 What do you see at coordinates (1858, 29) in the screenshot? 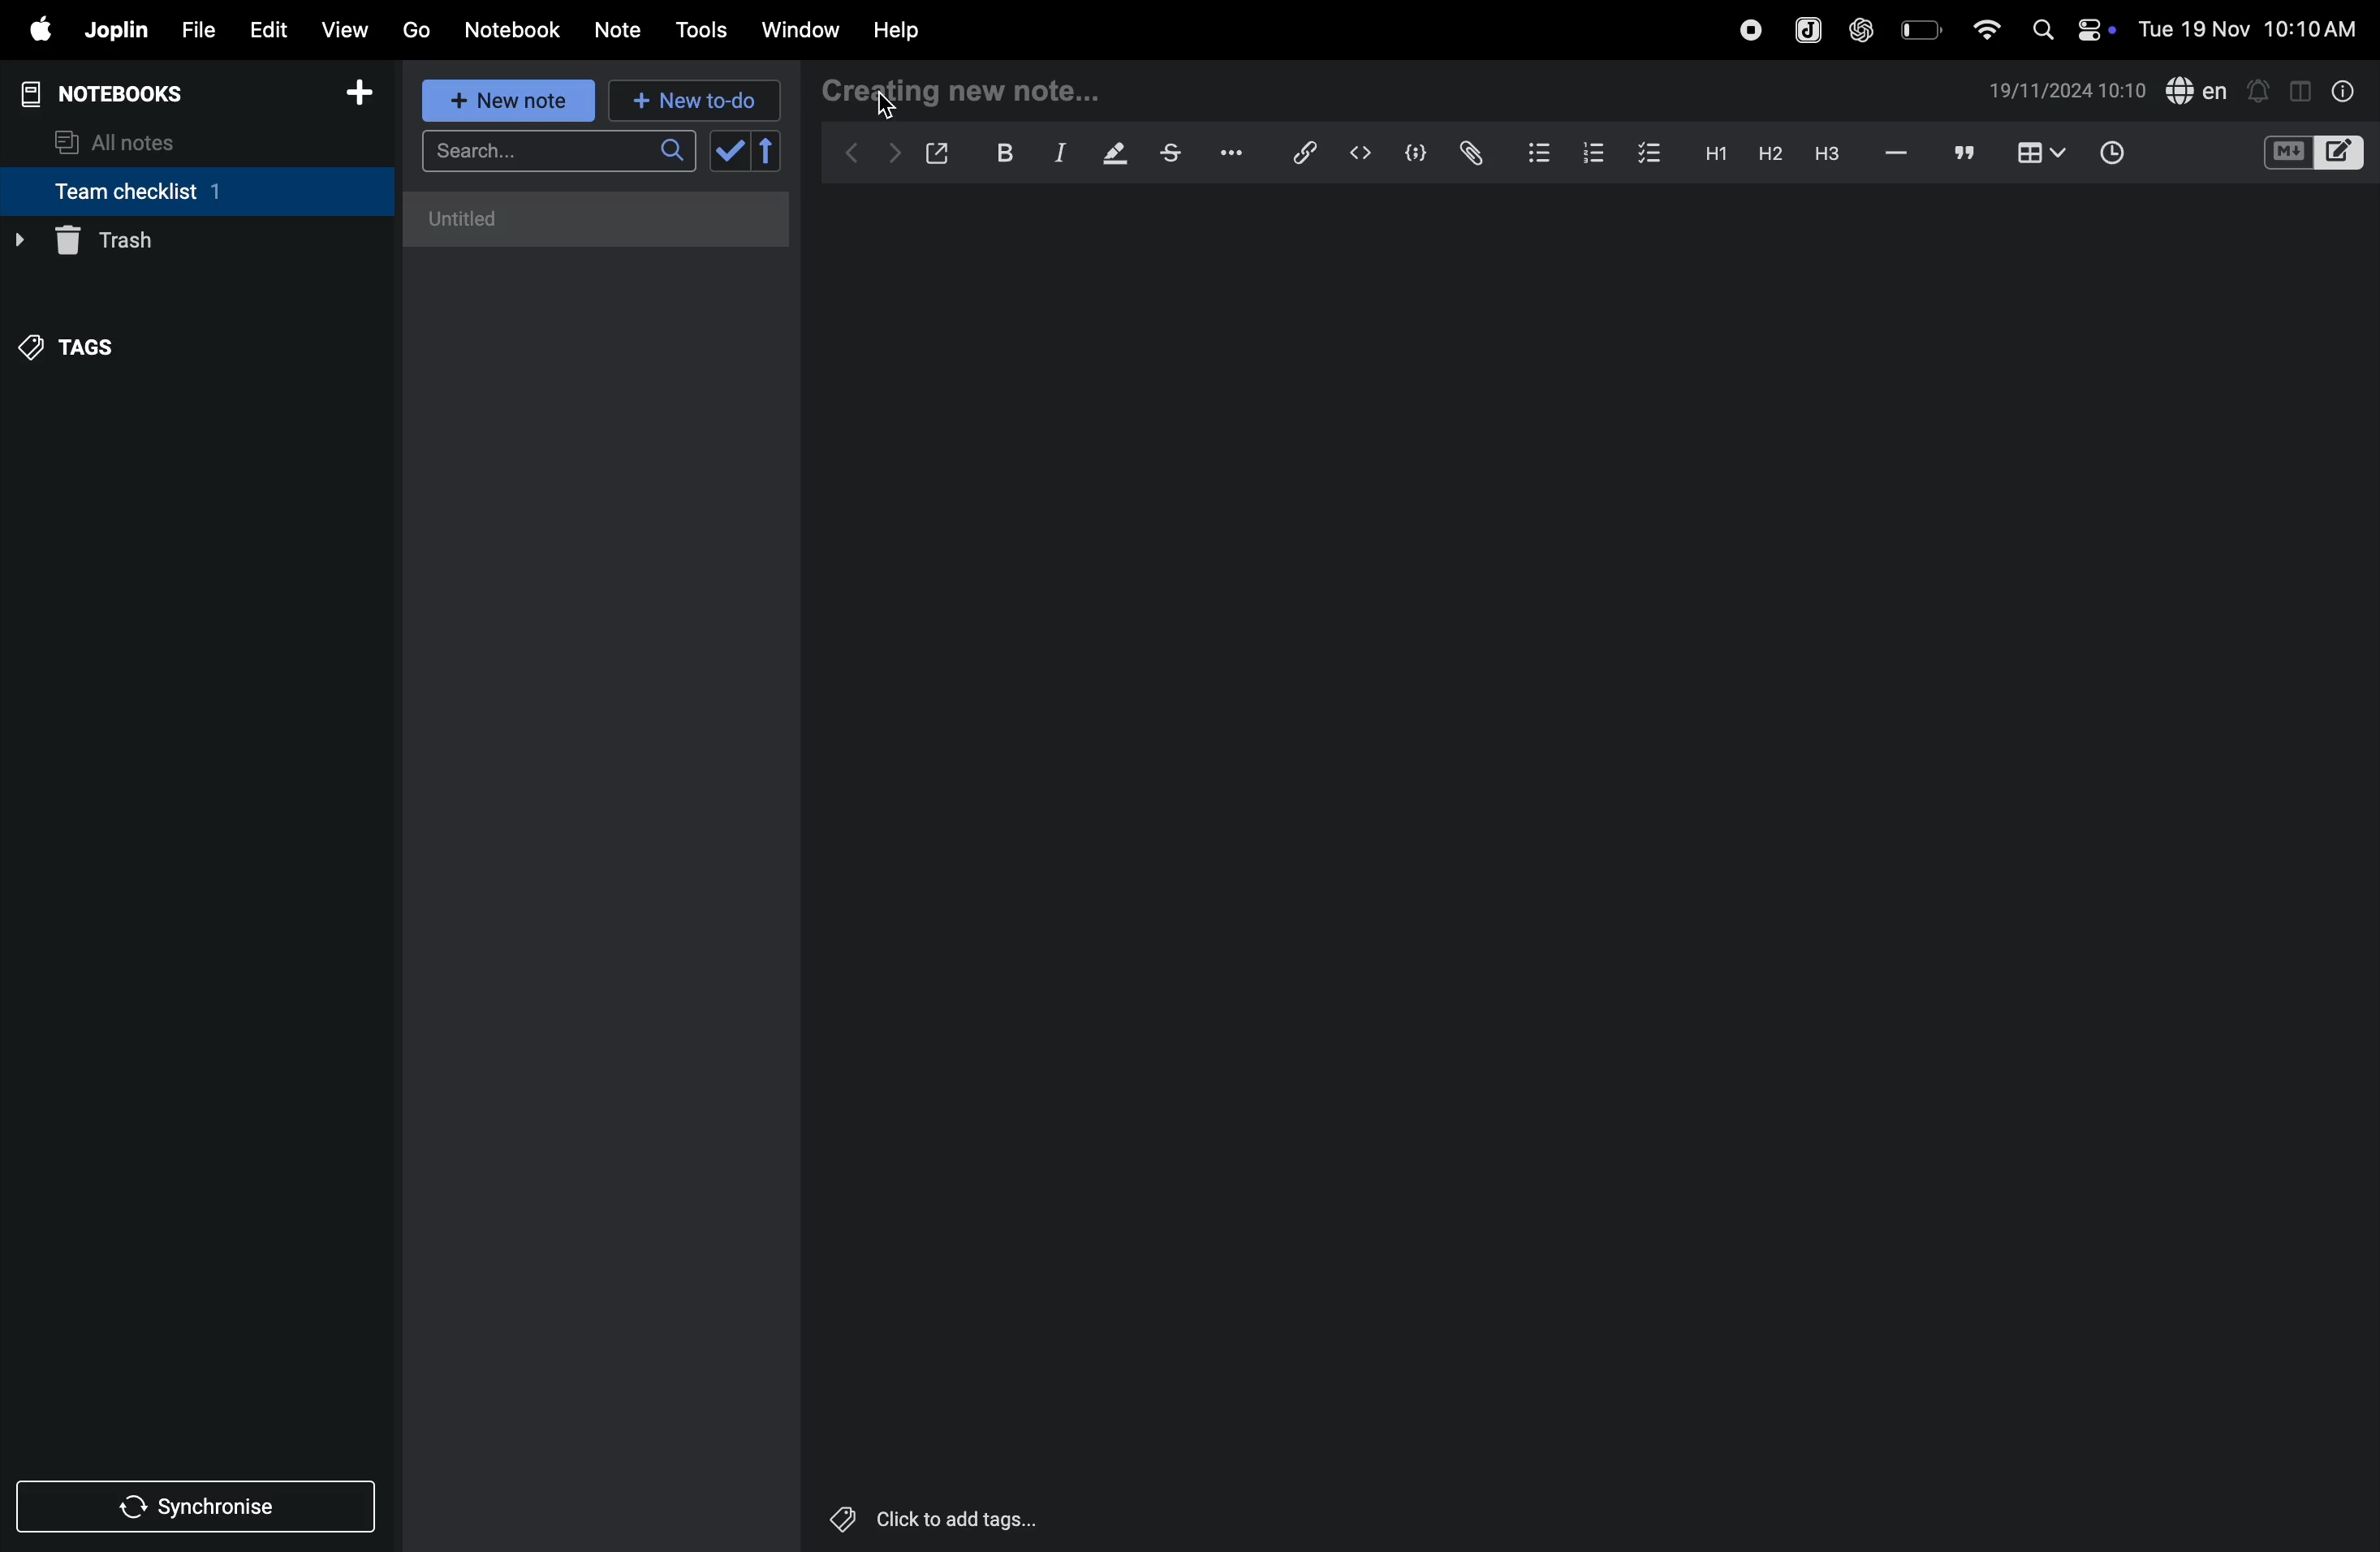
I see `chat gpt` at bounding box center [1858, 29].